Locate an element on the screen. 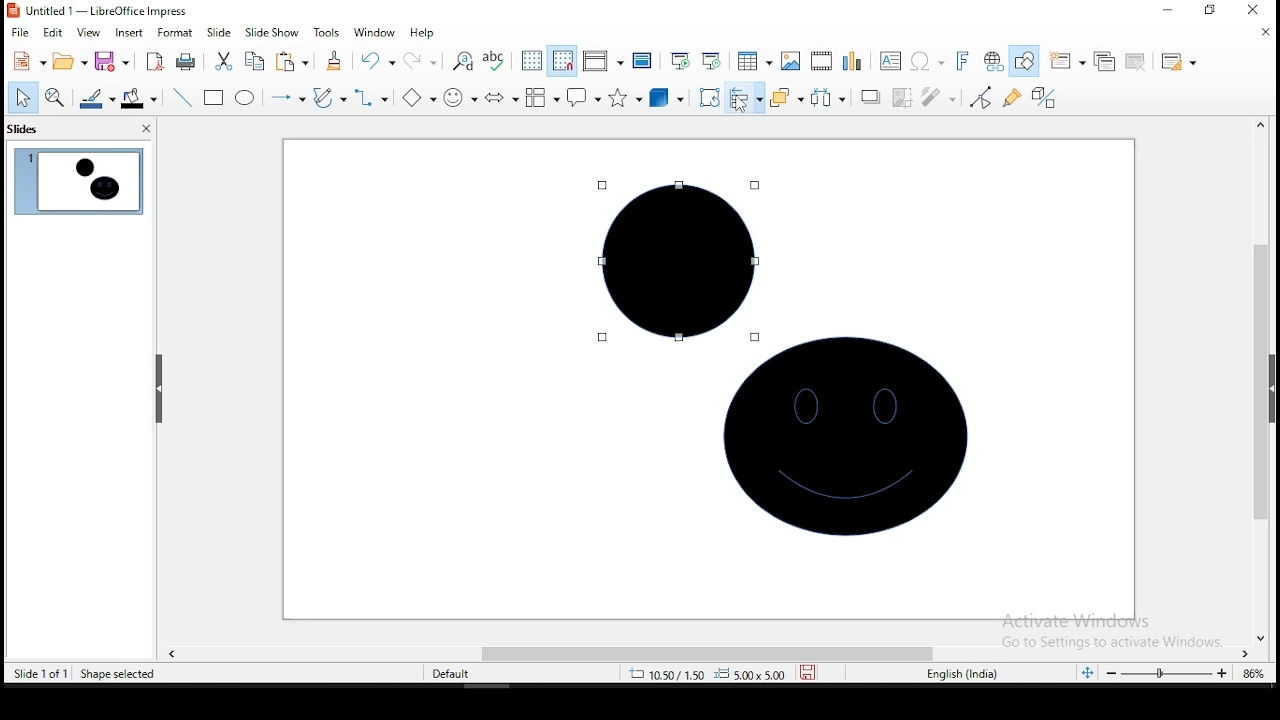 Image resolution: width=1280 pixels, height=720 pixels. restore is located at coordinates (1209, 12).